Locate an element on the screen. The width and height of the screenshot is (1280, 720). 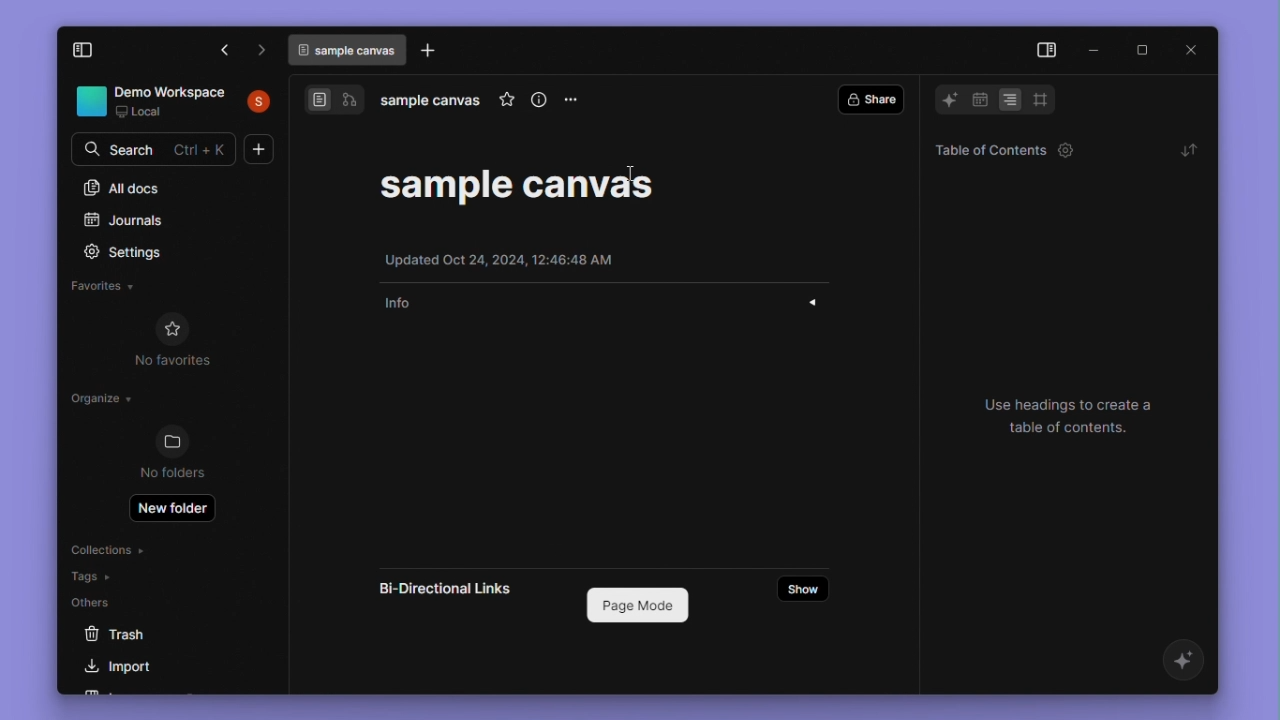
next tab is located at coordinates (262, 50).